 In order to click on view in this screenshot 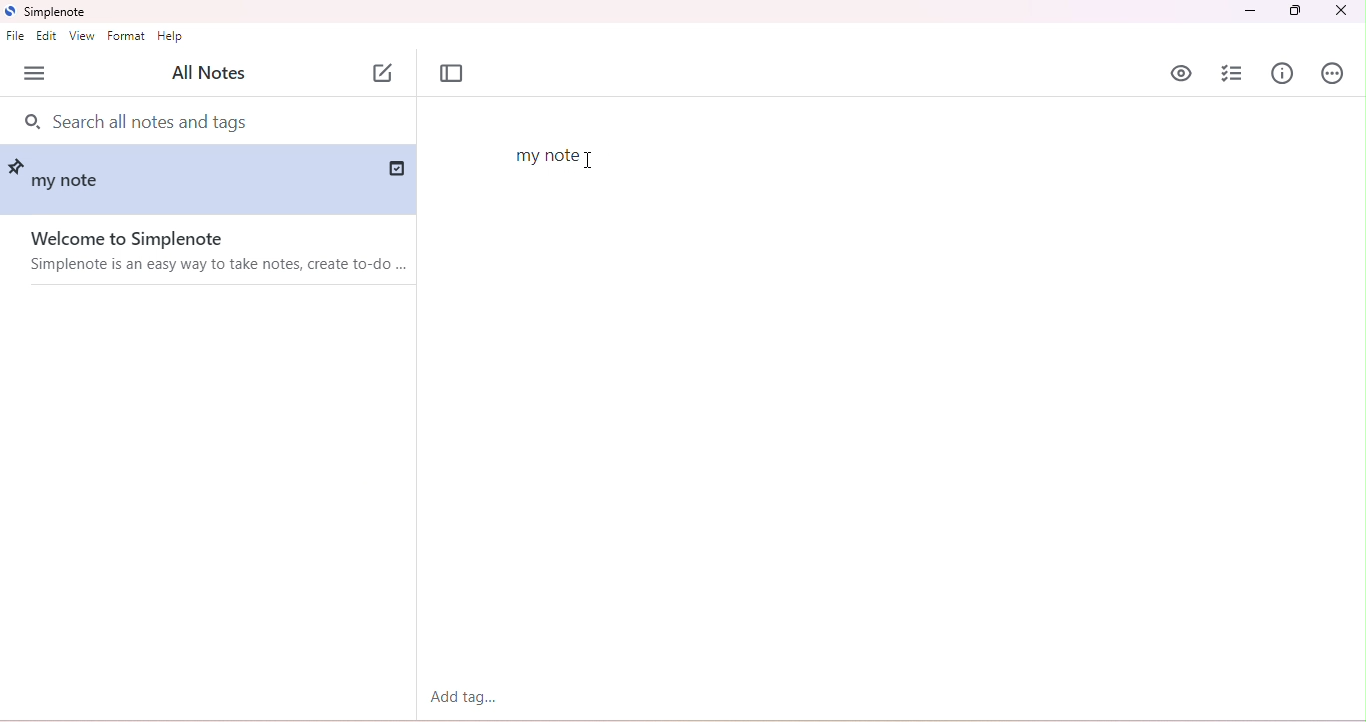, I will do `click(82, 36)`.